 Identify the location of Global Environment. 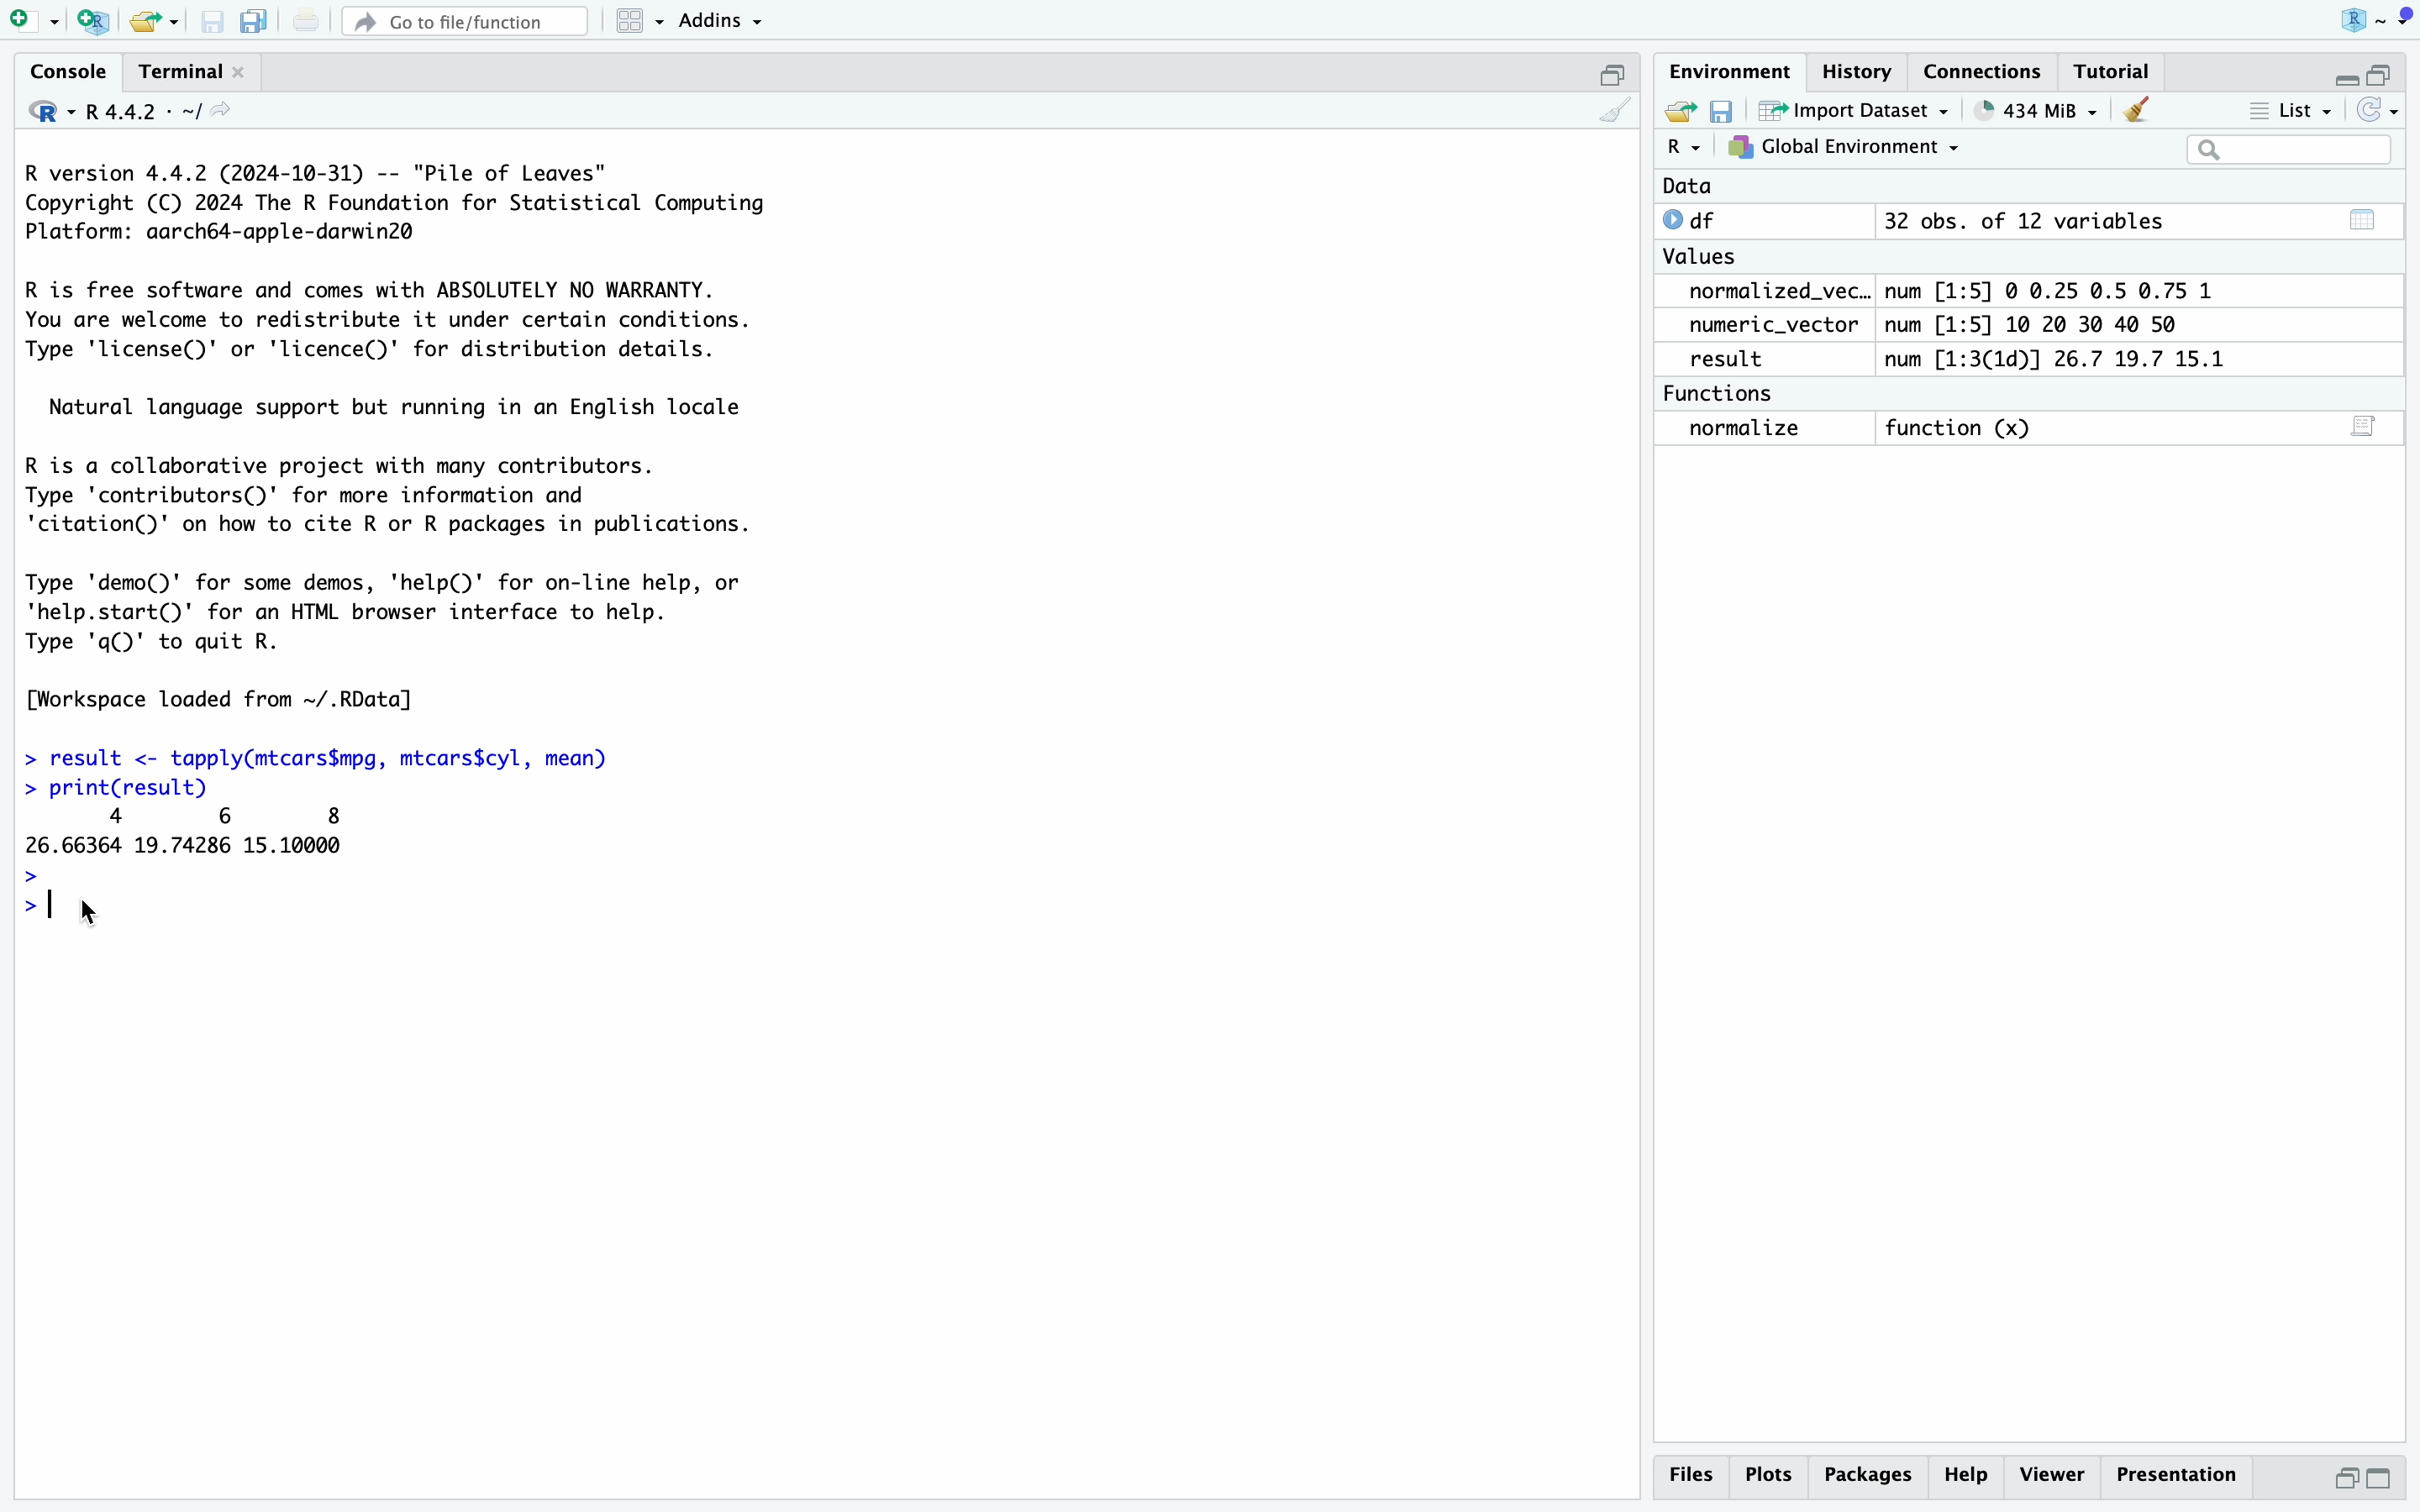
(1840, 148).